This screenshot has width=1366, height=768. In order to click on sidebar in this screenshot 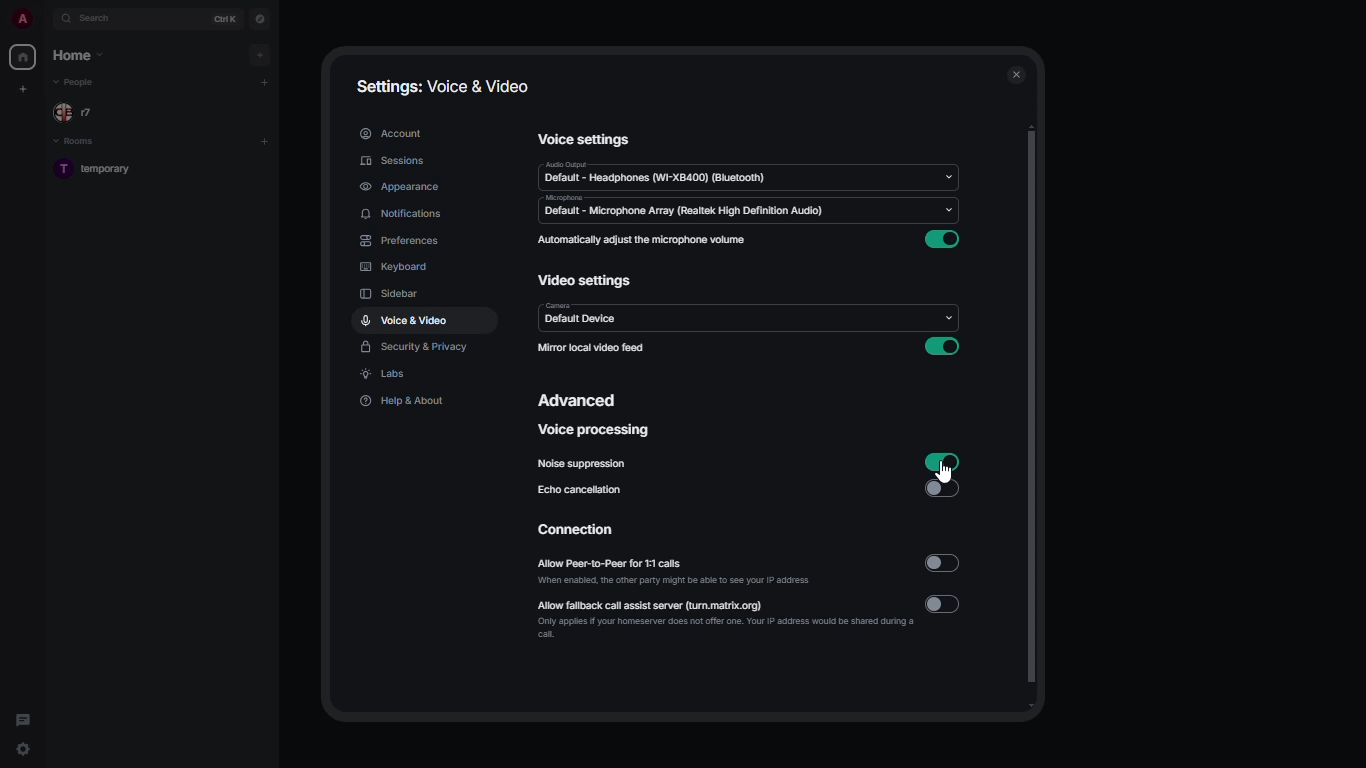, I will do `click(390, 293)`.